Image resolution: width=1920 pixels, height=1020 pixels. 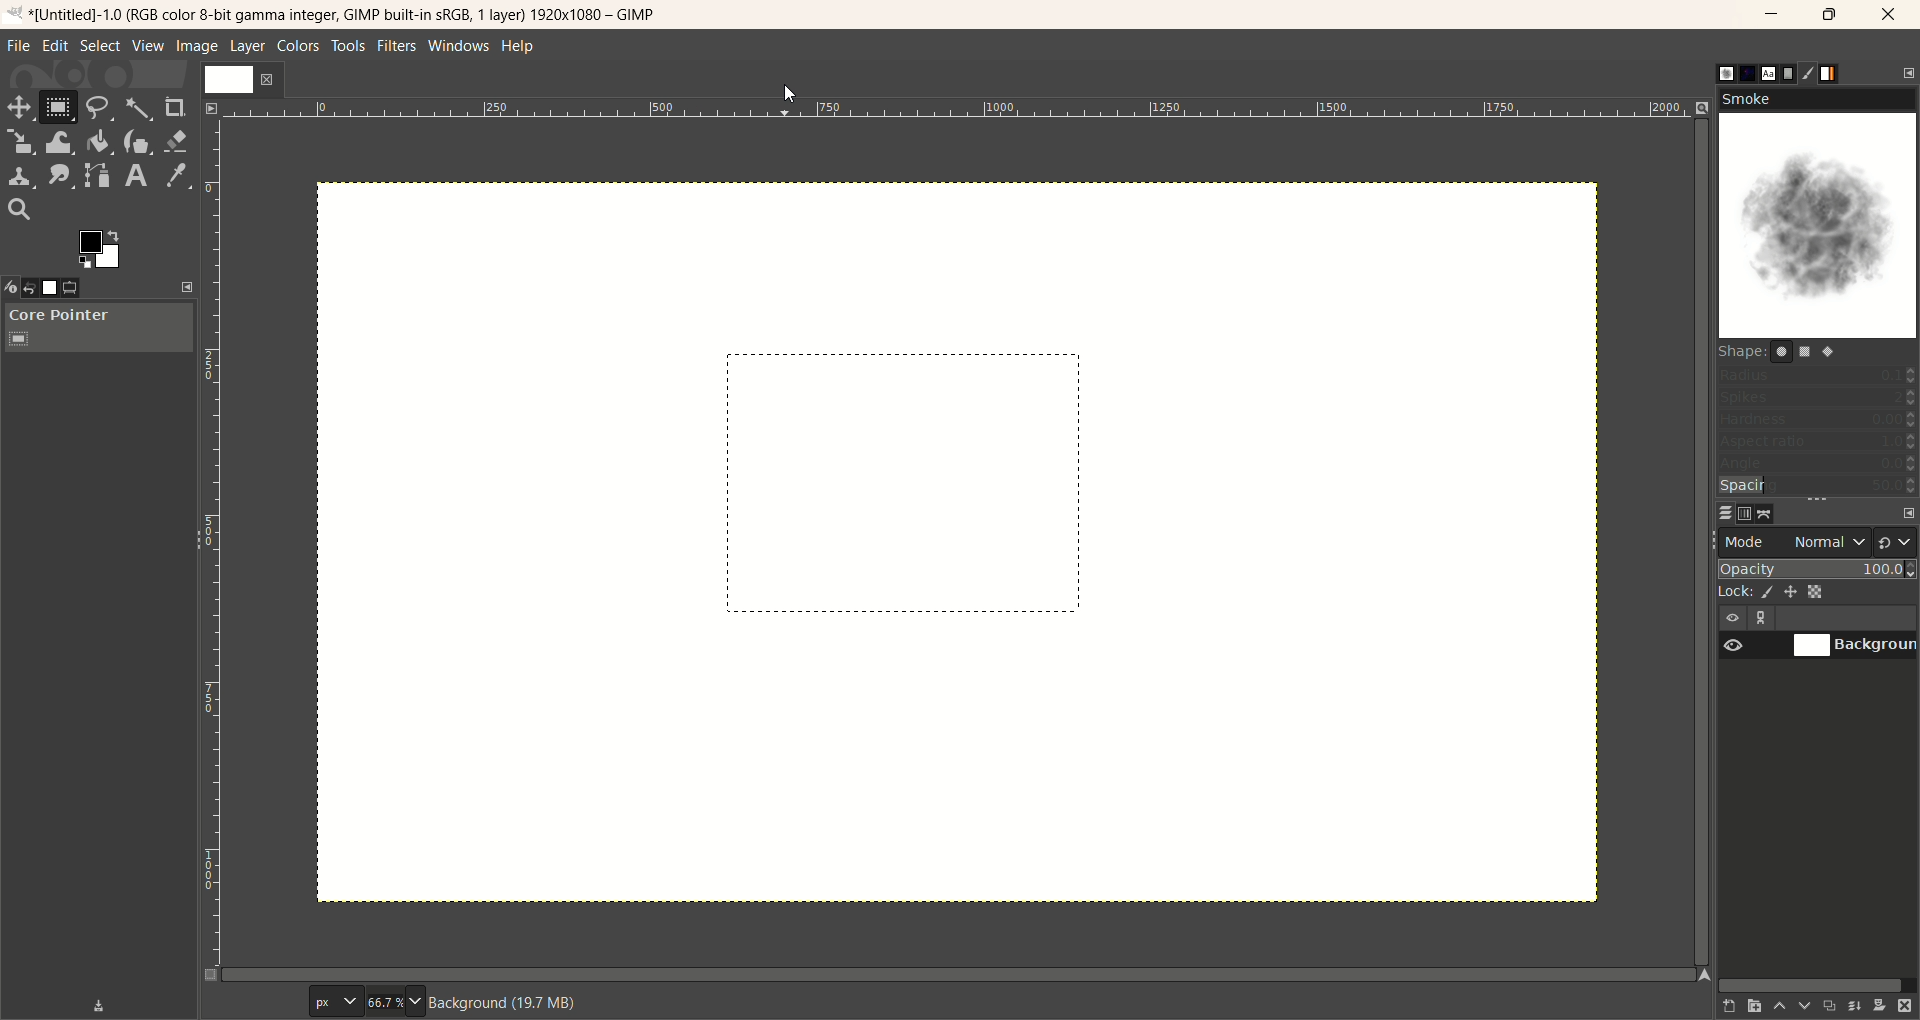 I want to click on spikes, so click(x=1817, y=399).